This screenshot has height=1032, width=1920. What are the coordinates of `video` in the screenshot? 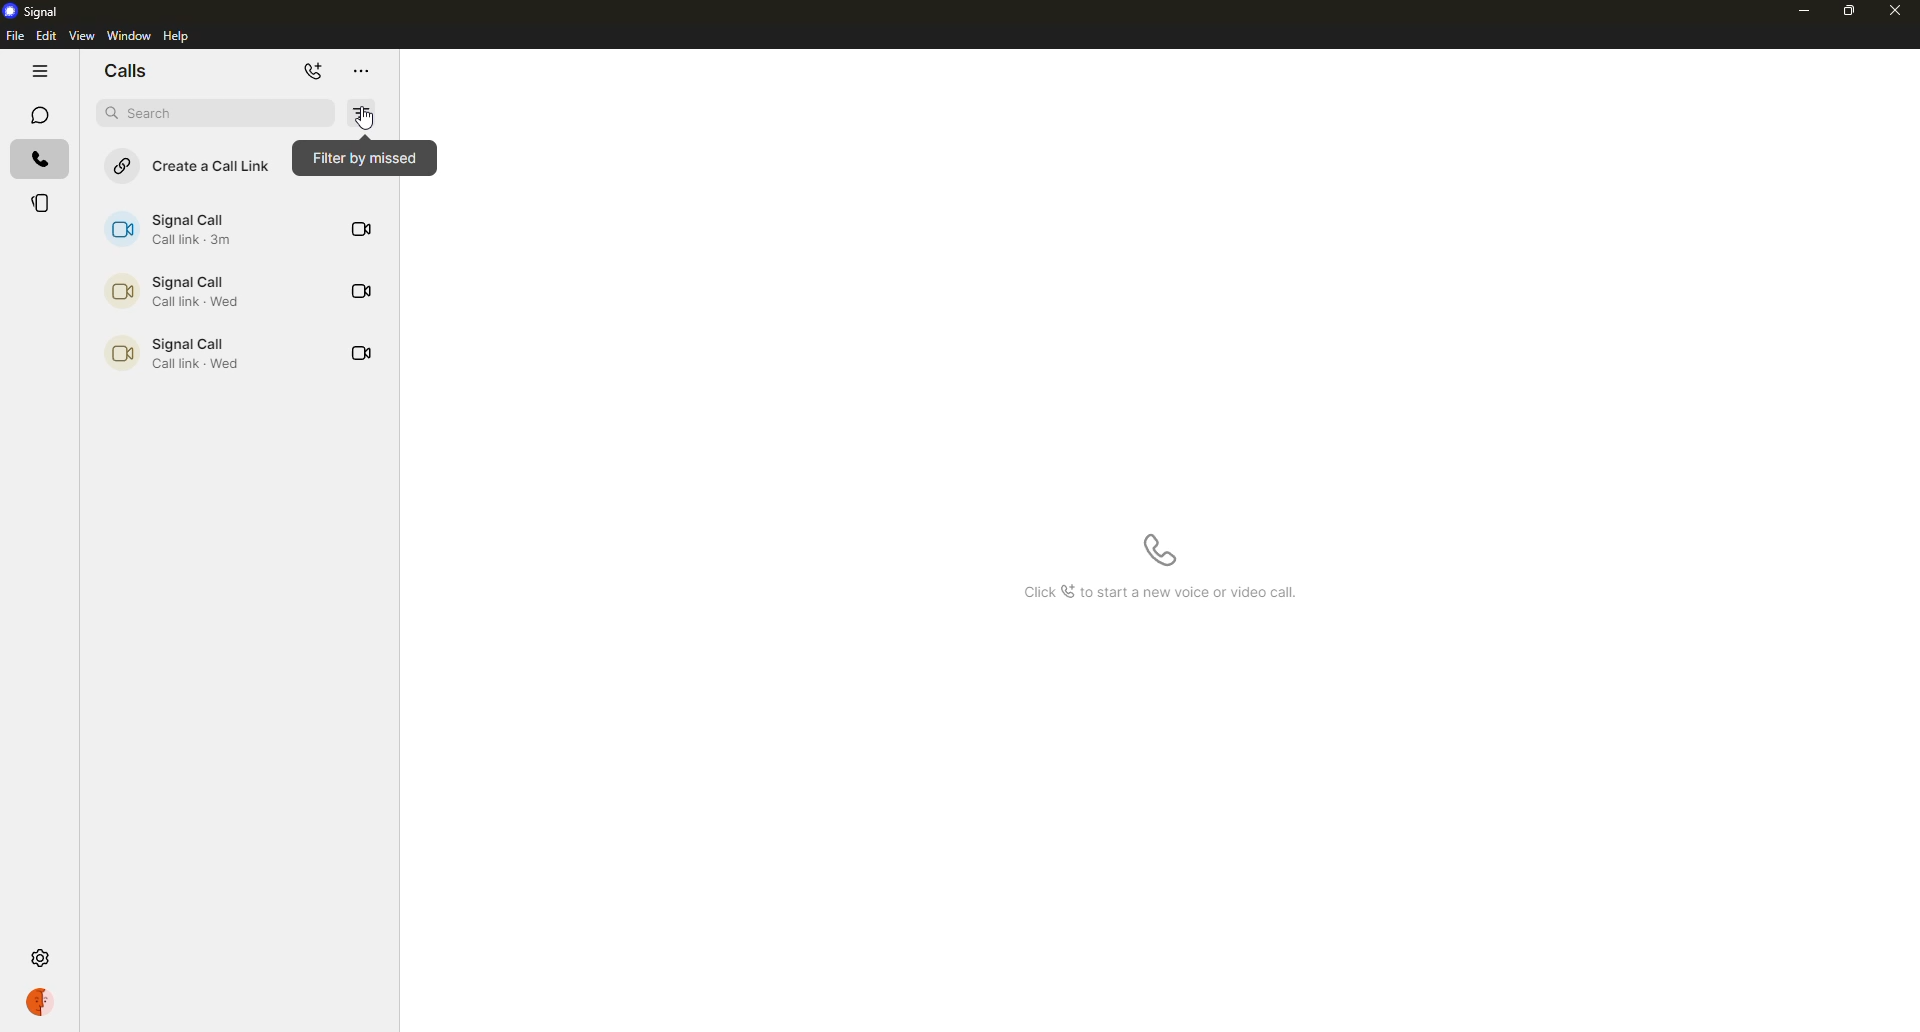 It's located at (361, 230).